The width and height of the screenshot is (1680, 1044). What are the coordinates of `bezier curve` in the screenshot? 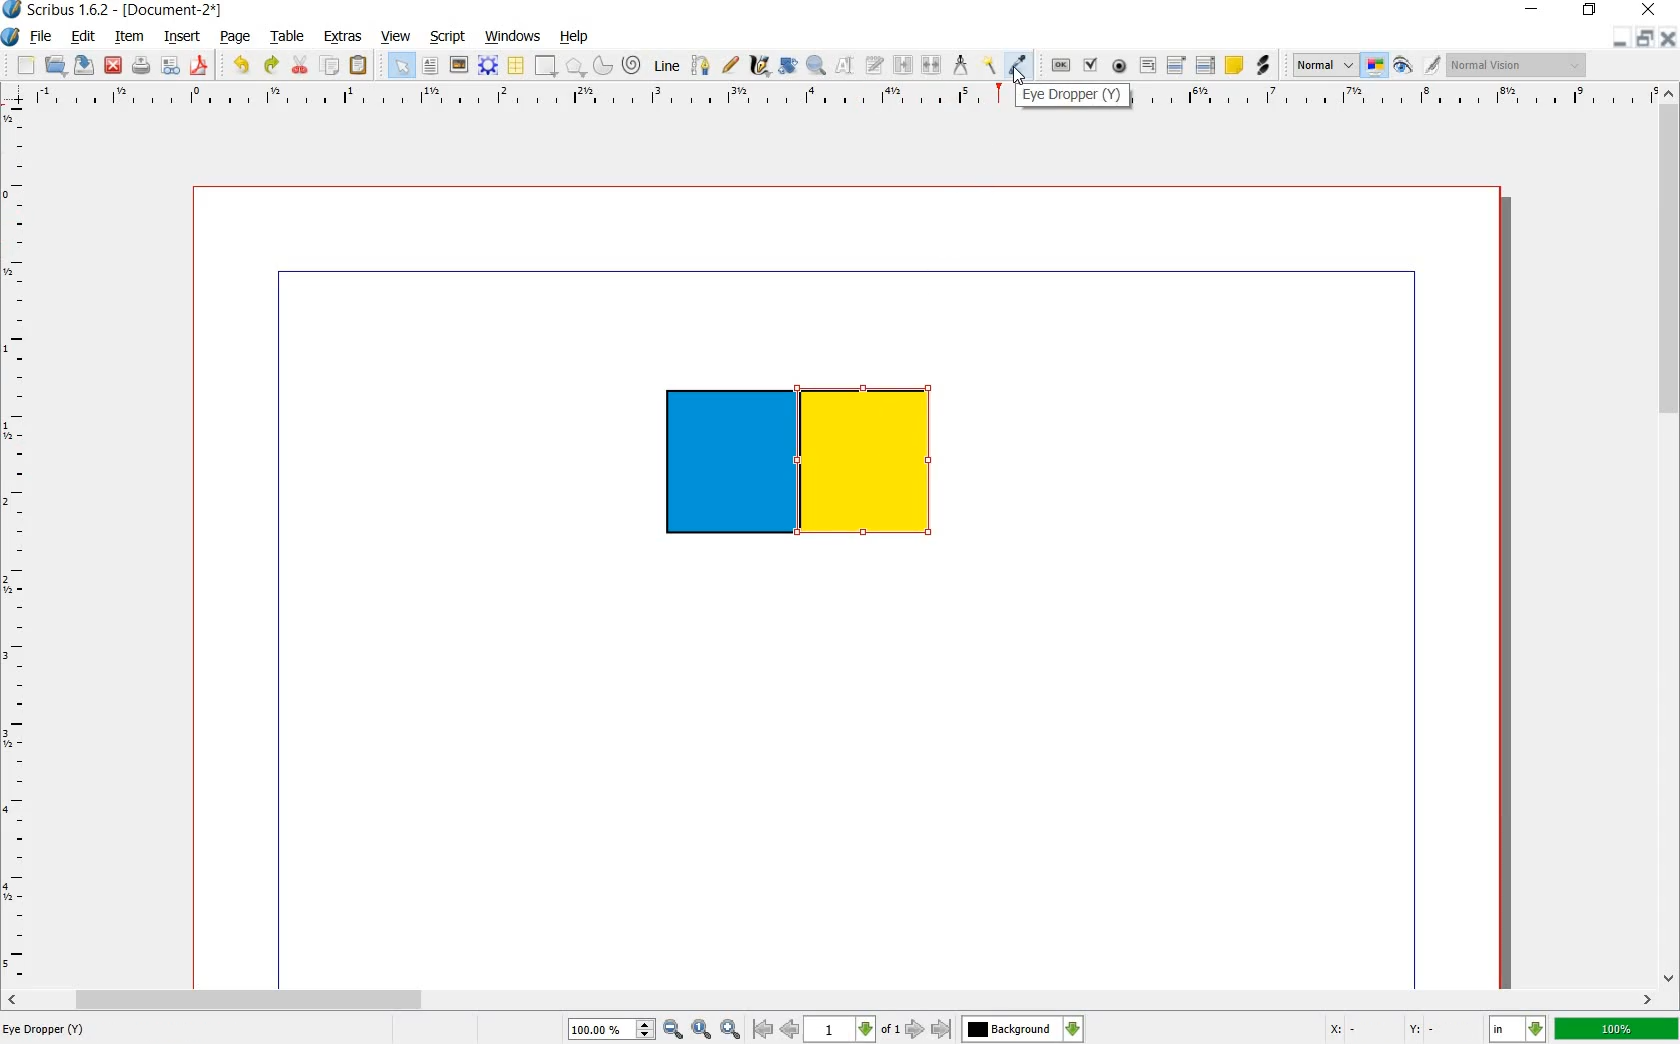 It's located at (702, 68).